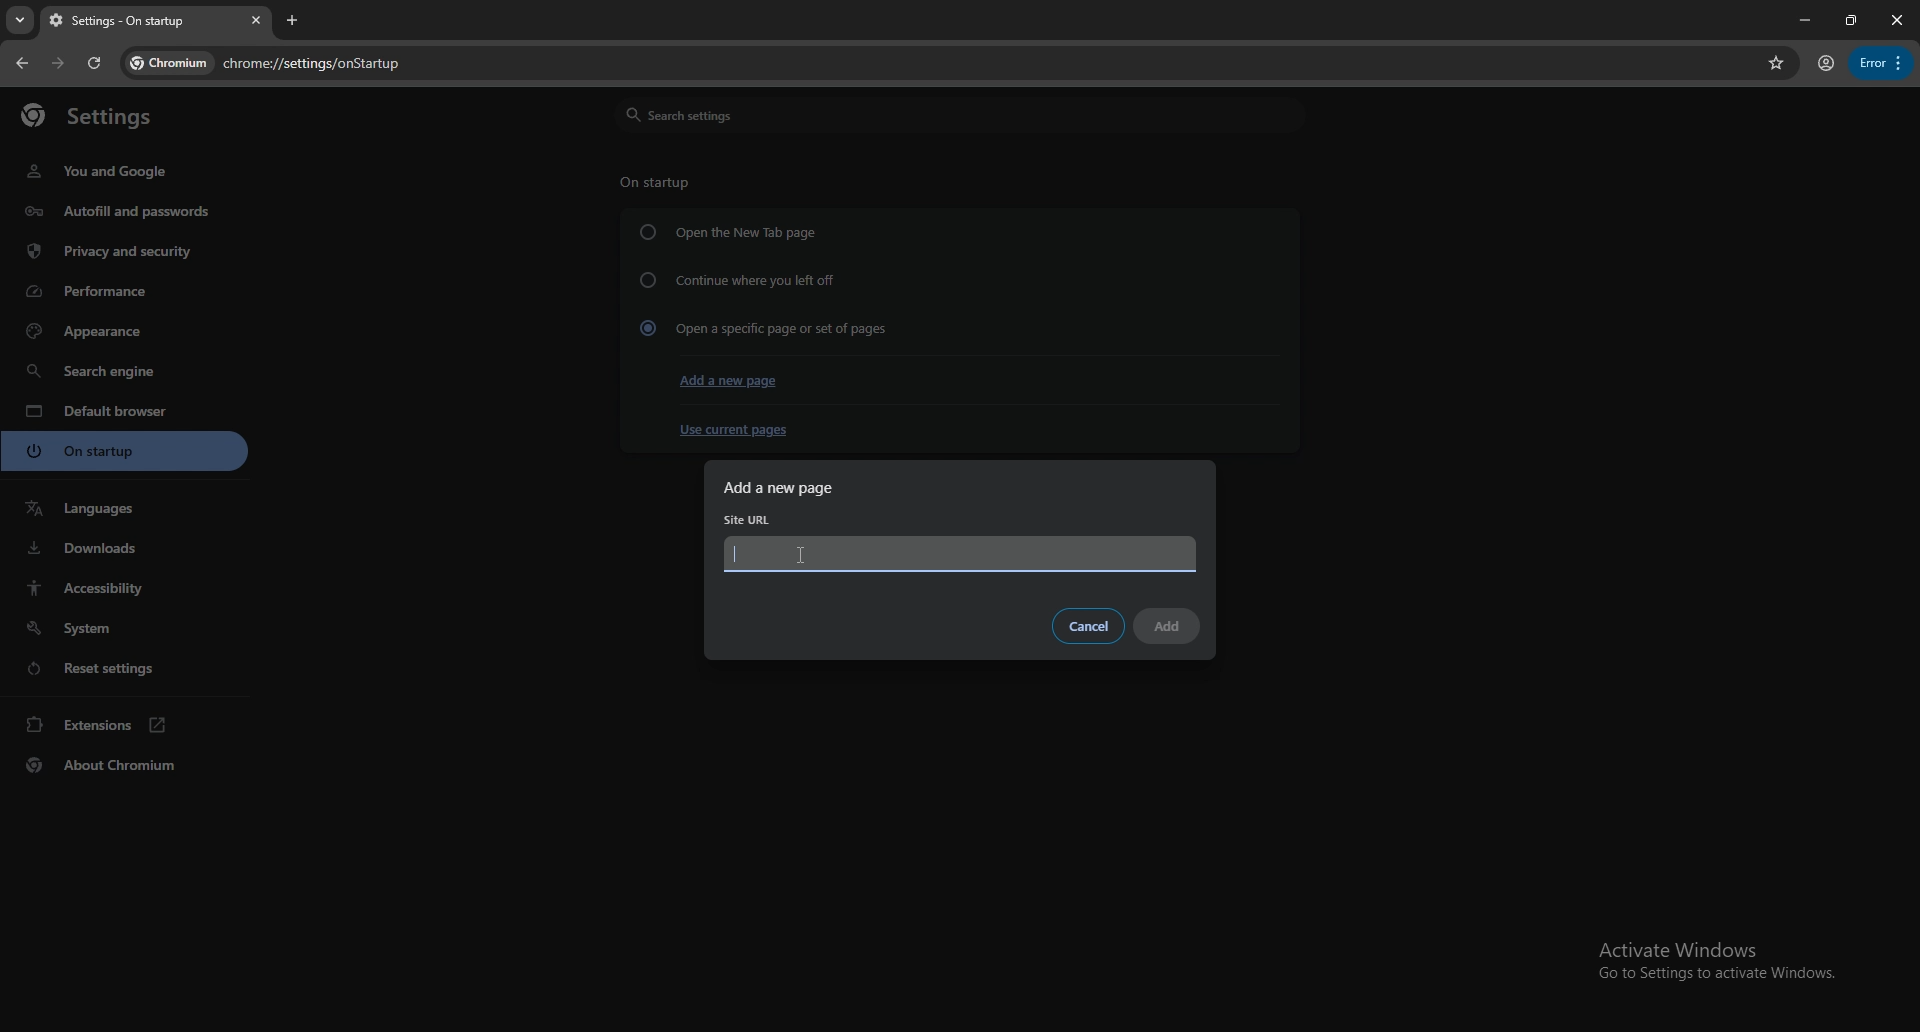 This screenshot has width=1920, height=1032. Describe the element at coordinates (789, 487) in the screenshot. I see `add a new page` at that location.